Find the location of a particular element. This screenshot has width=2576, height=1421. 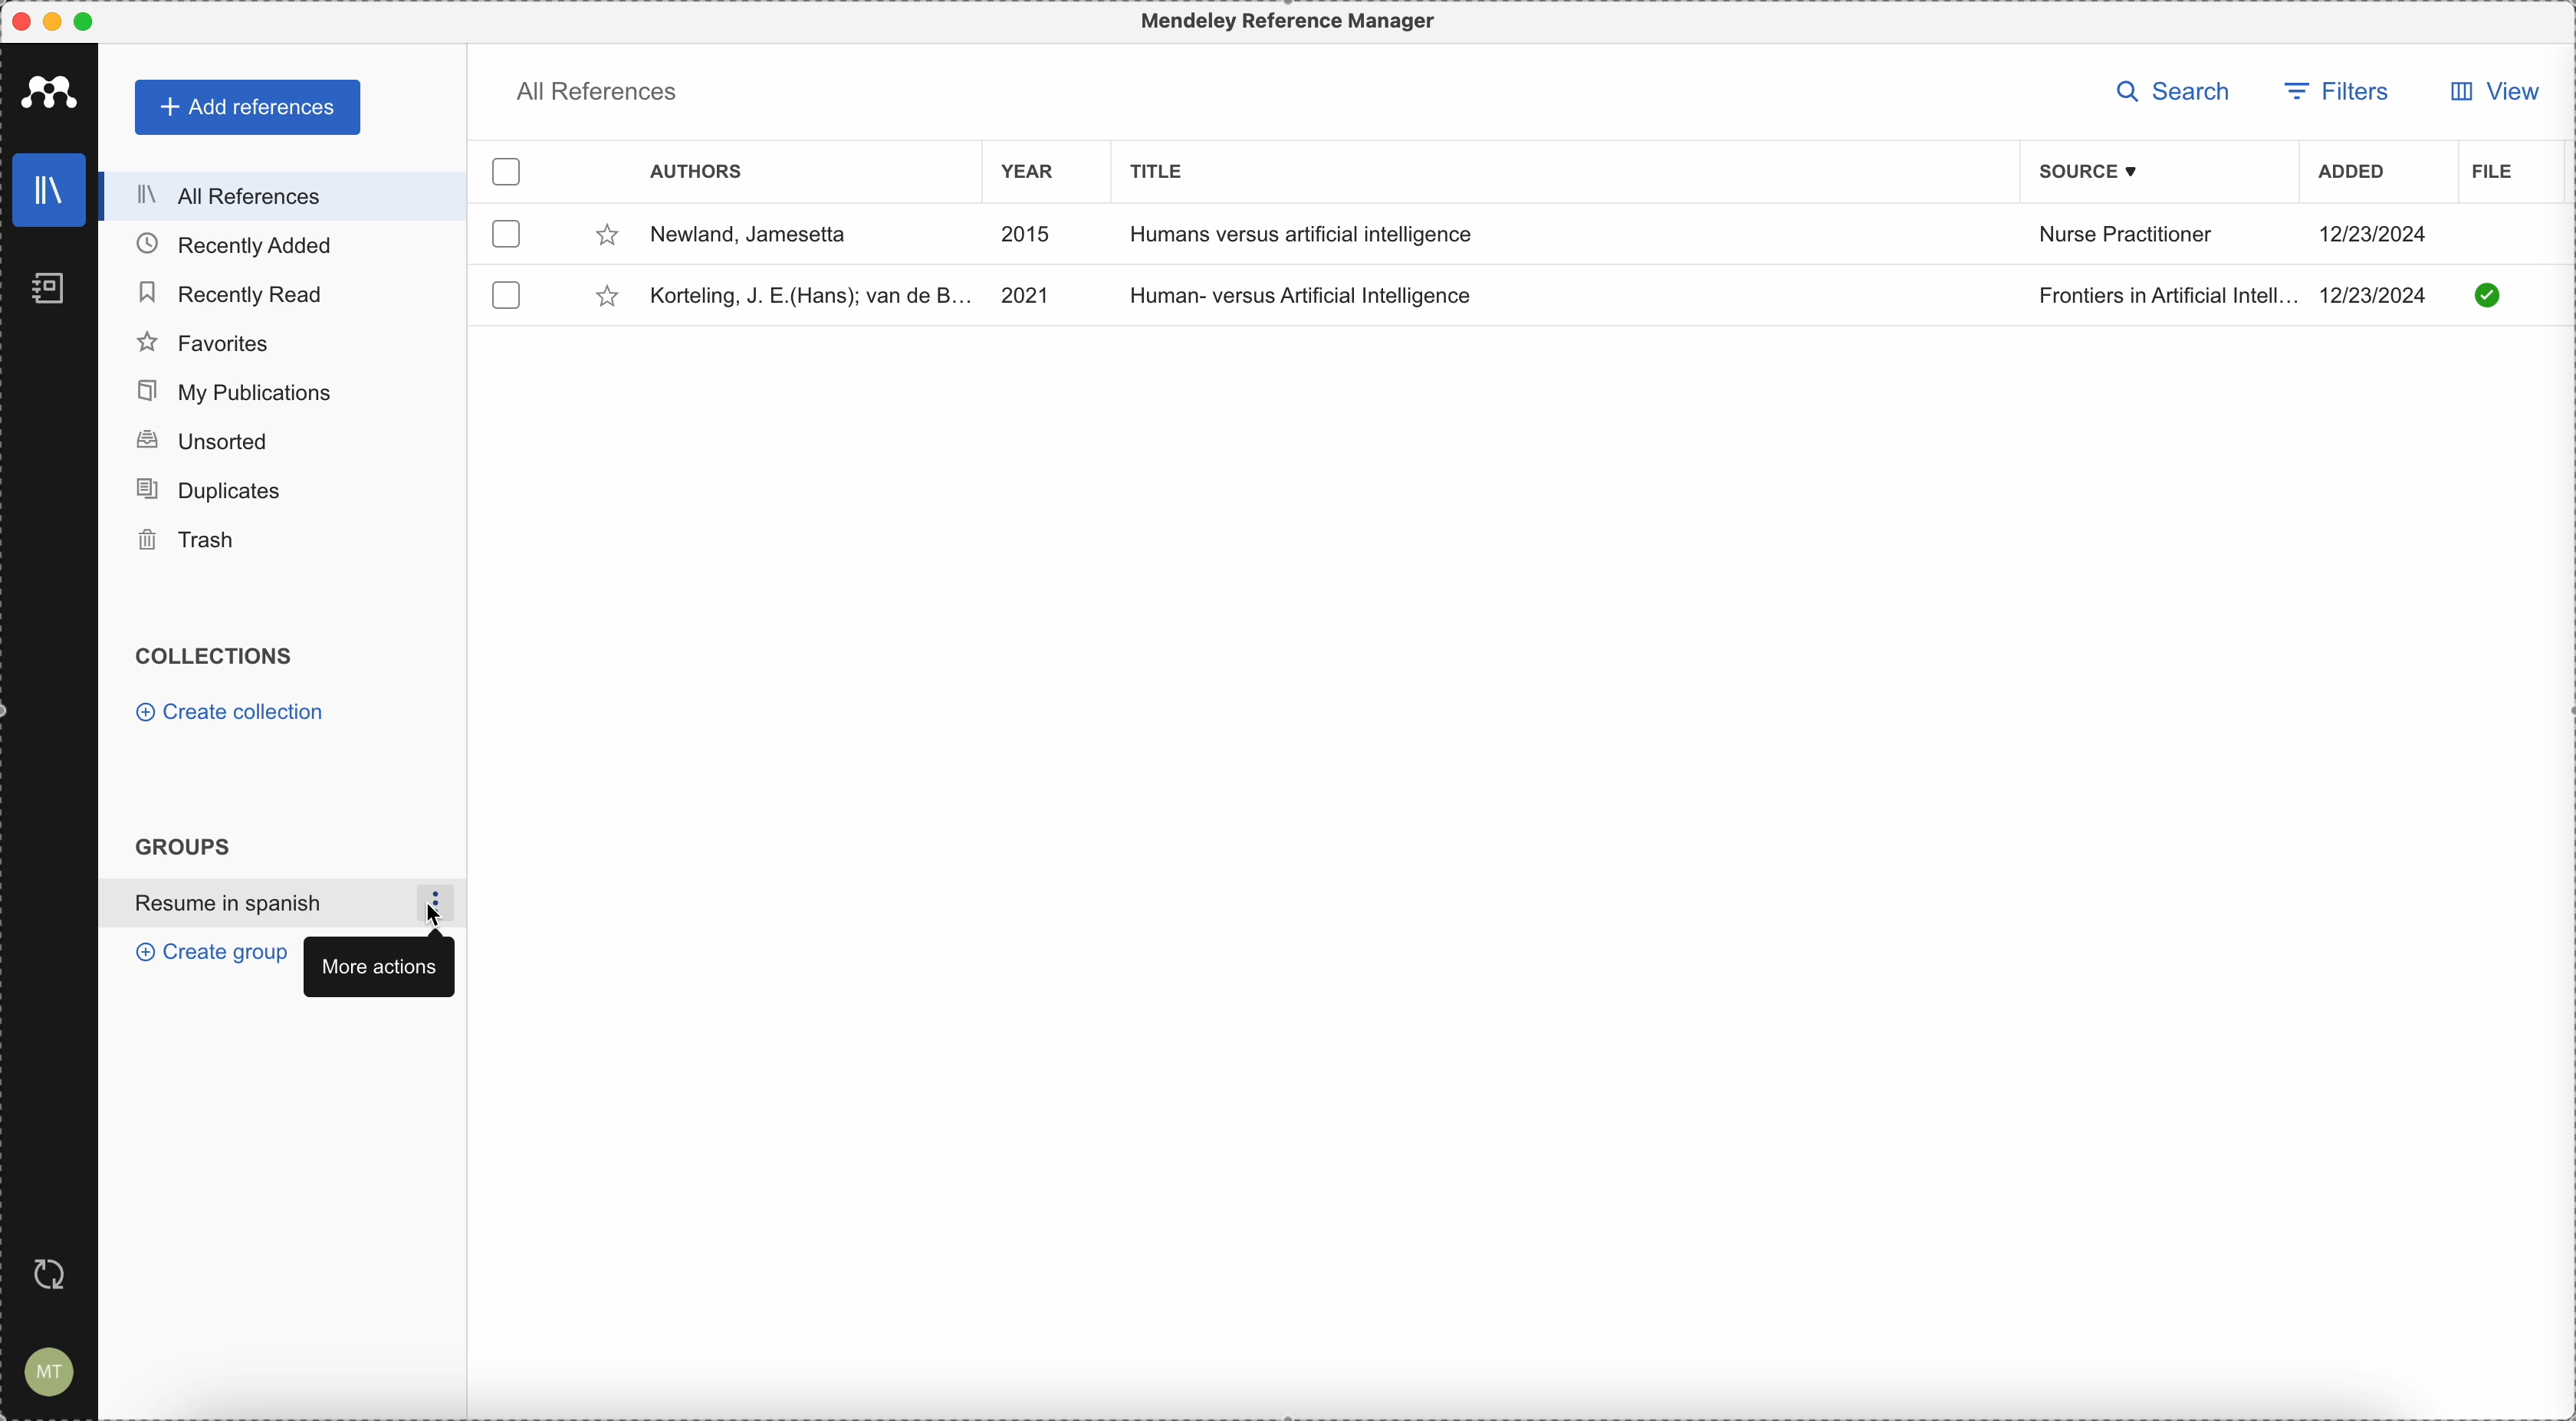

all references is located at coordinates (597, 88).